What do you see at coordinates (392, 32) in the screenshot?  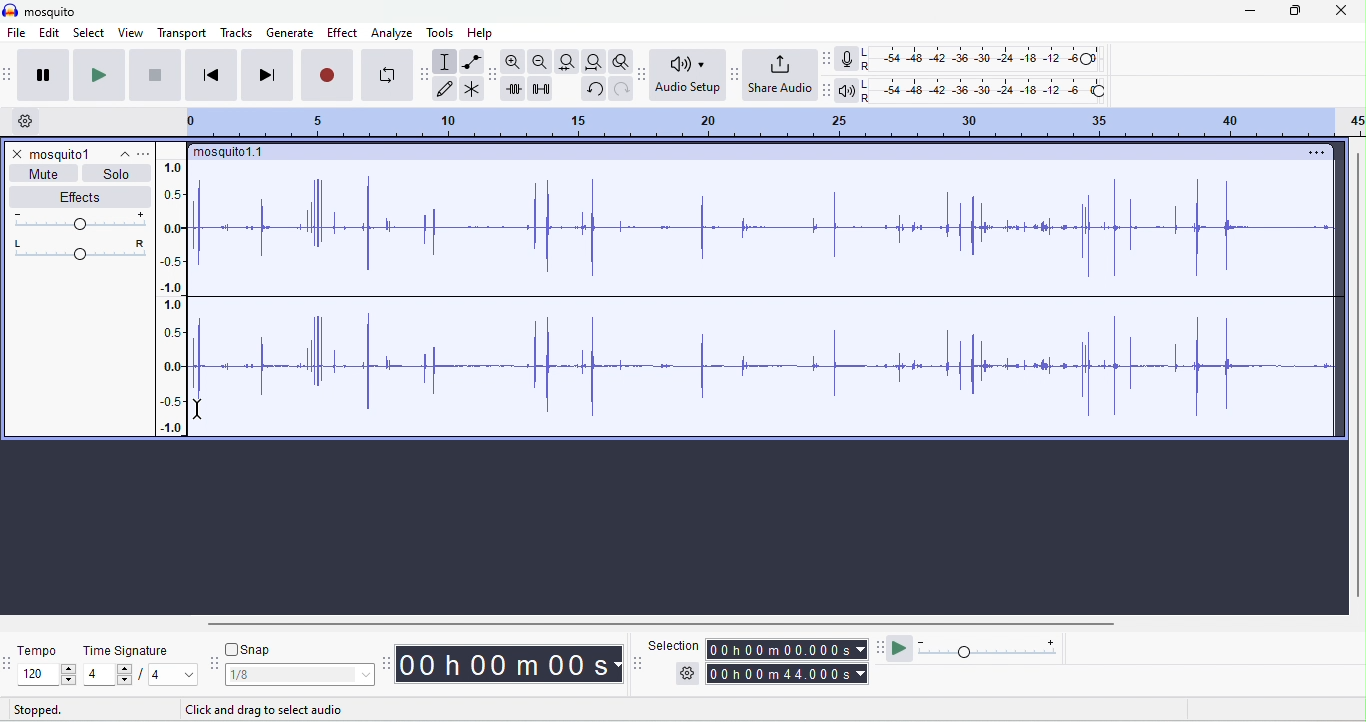 I see `analyze` at bounding box center [392, 32].